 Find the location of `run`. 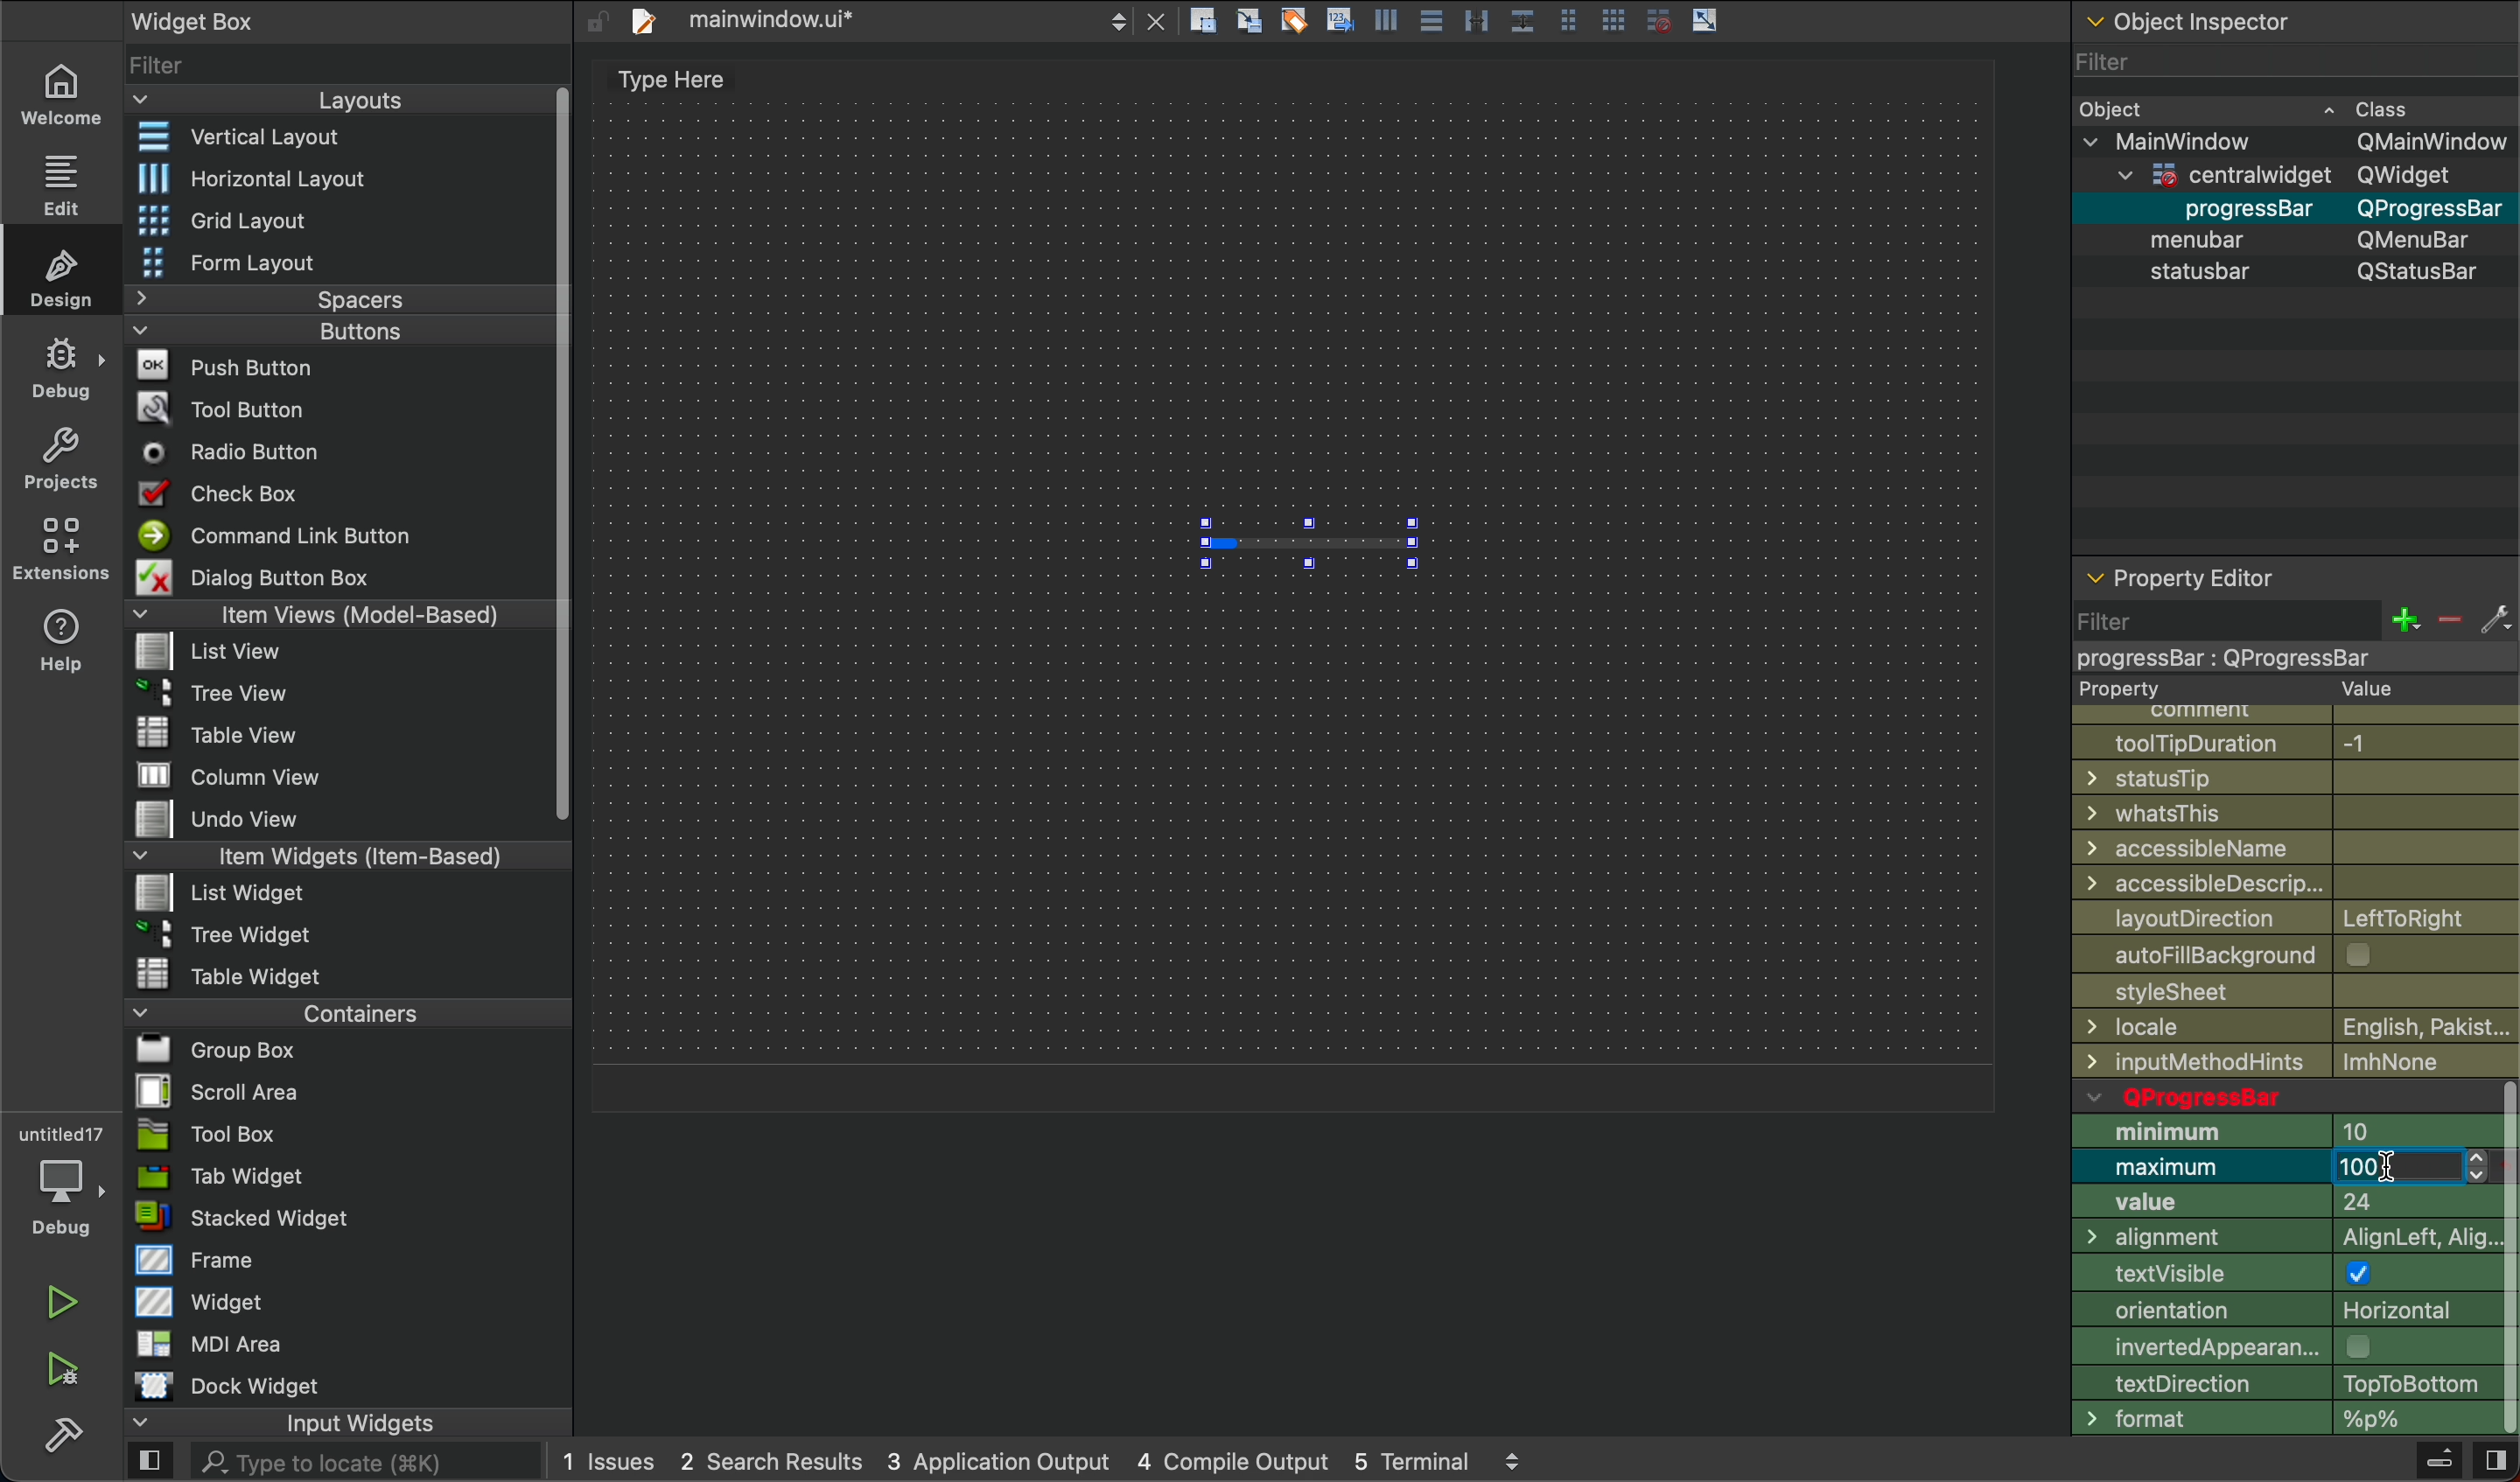

run is located at coordinates (63, 1302).